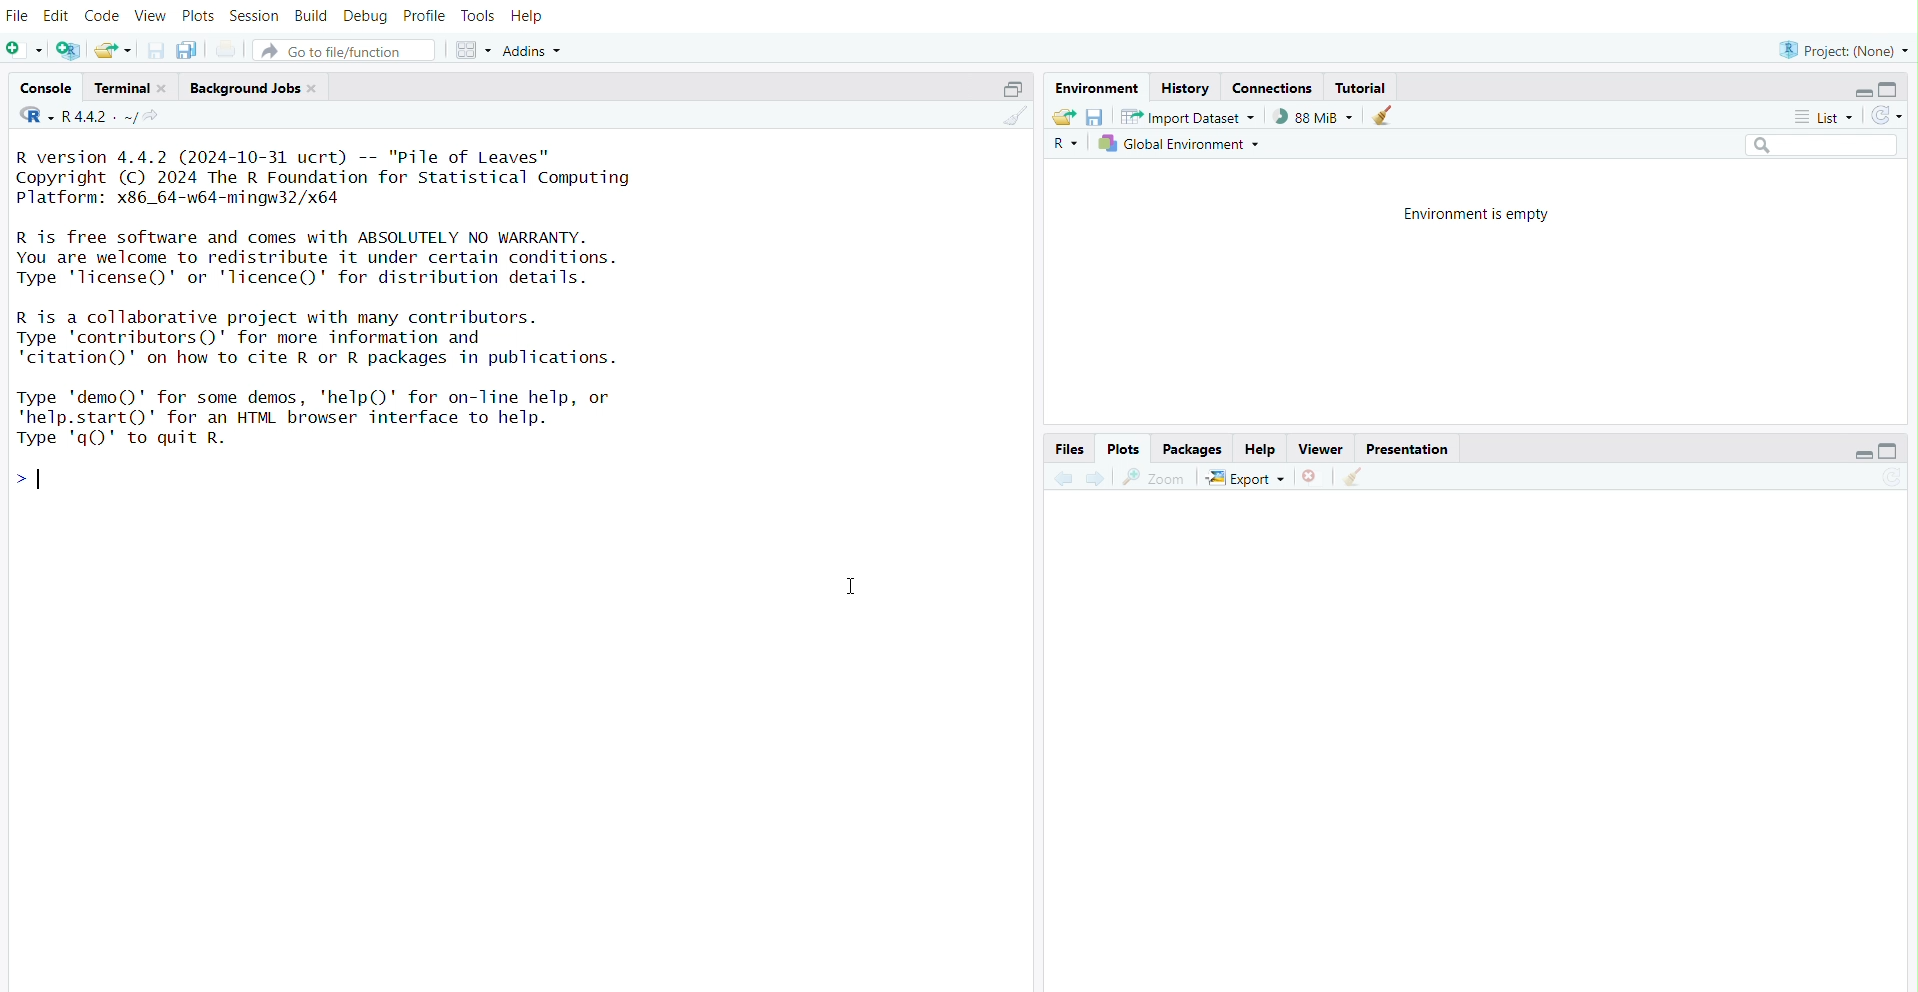 Image resolution: width=1918 pixels, height=992 pixels. I want to click on workspace panes, so click(474, 47).